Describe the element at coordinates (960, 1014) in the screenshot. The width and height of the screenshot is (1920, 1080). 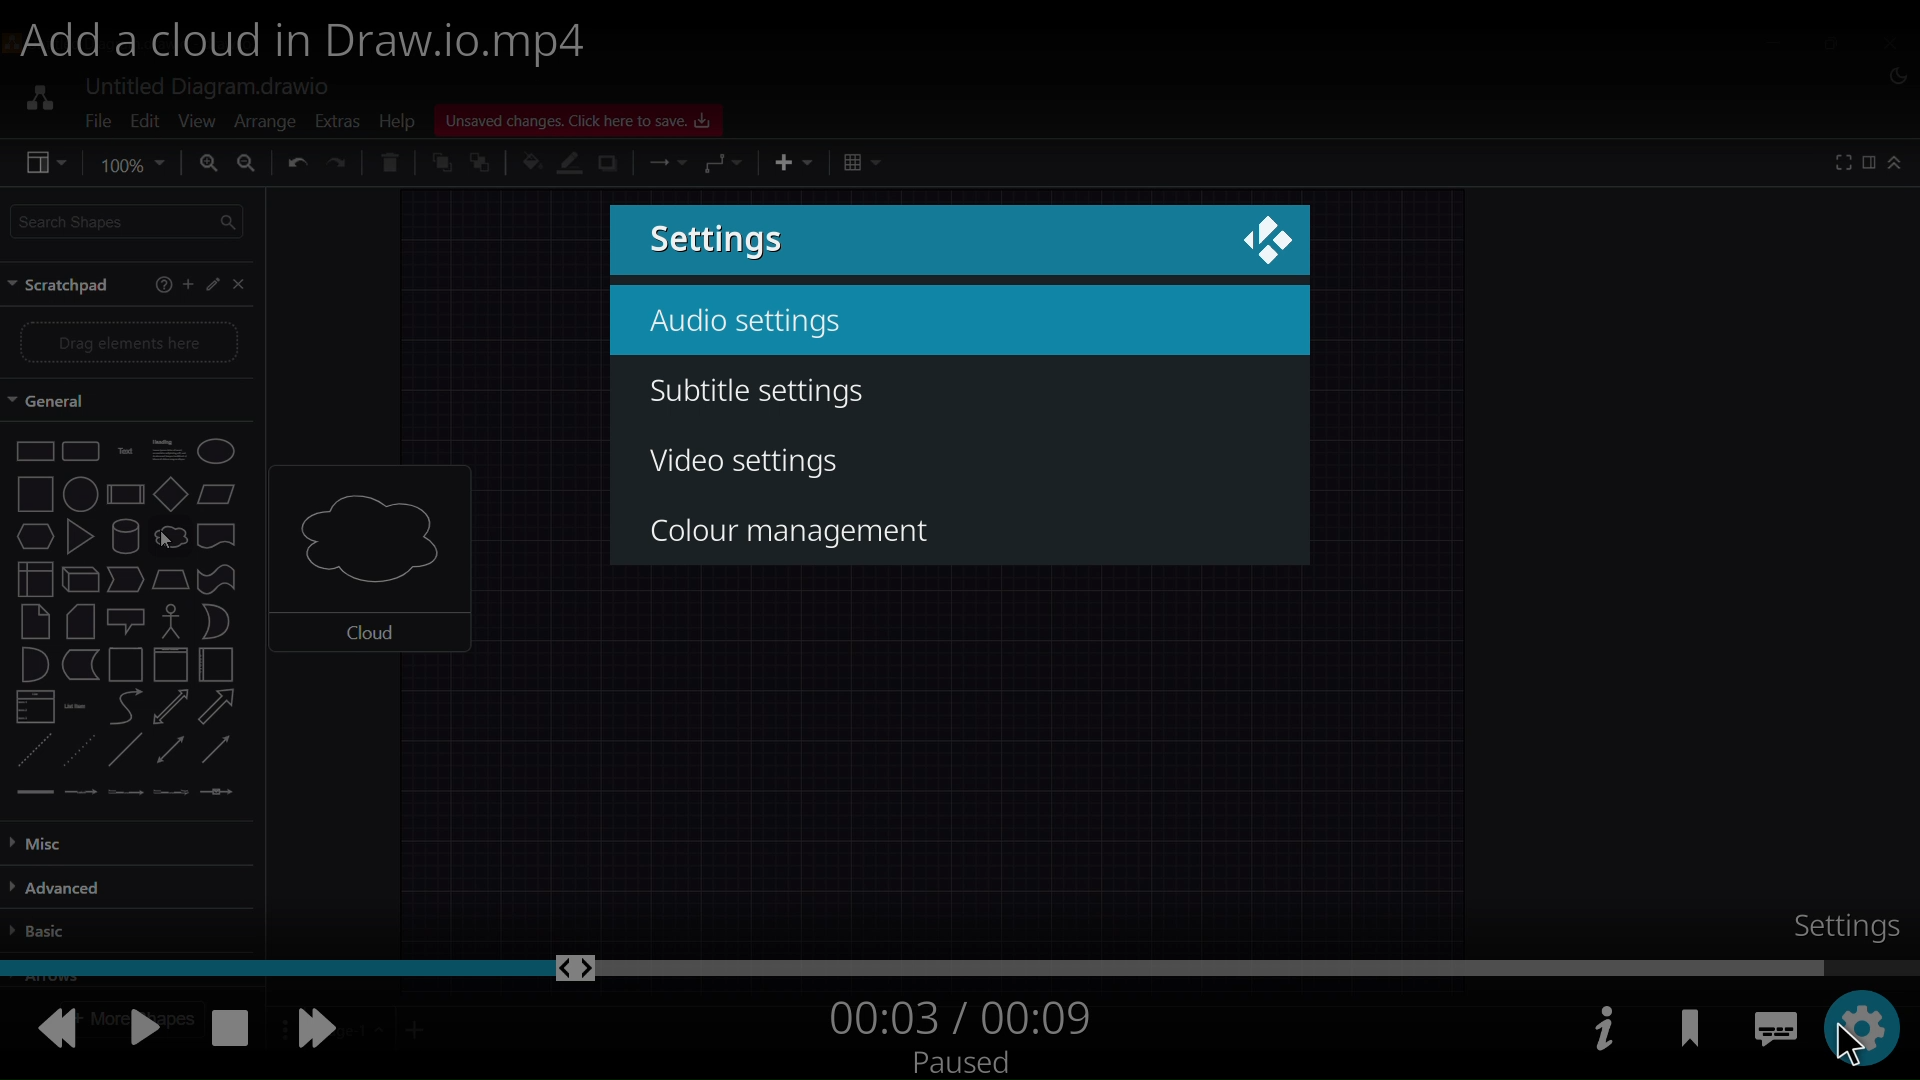
I see `00:03 / 00:09` at that location.